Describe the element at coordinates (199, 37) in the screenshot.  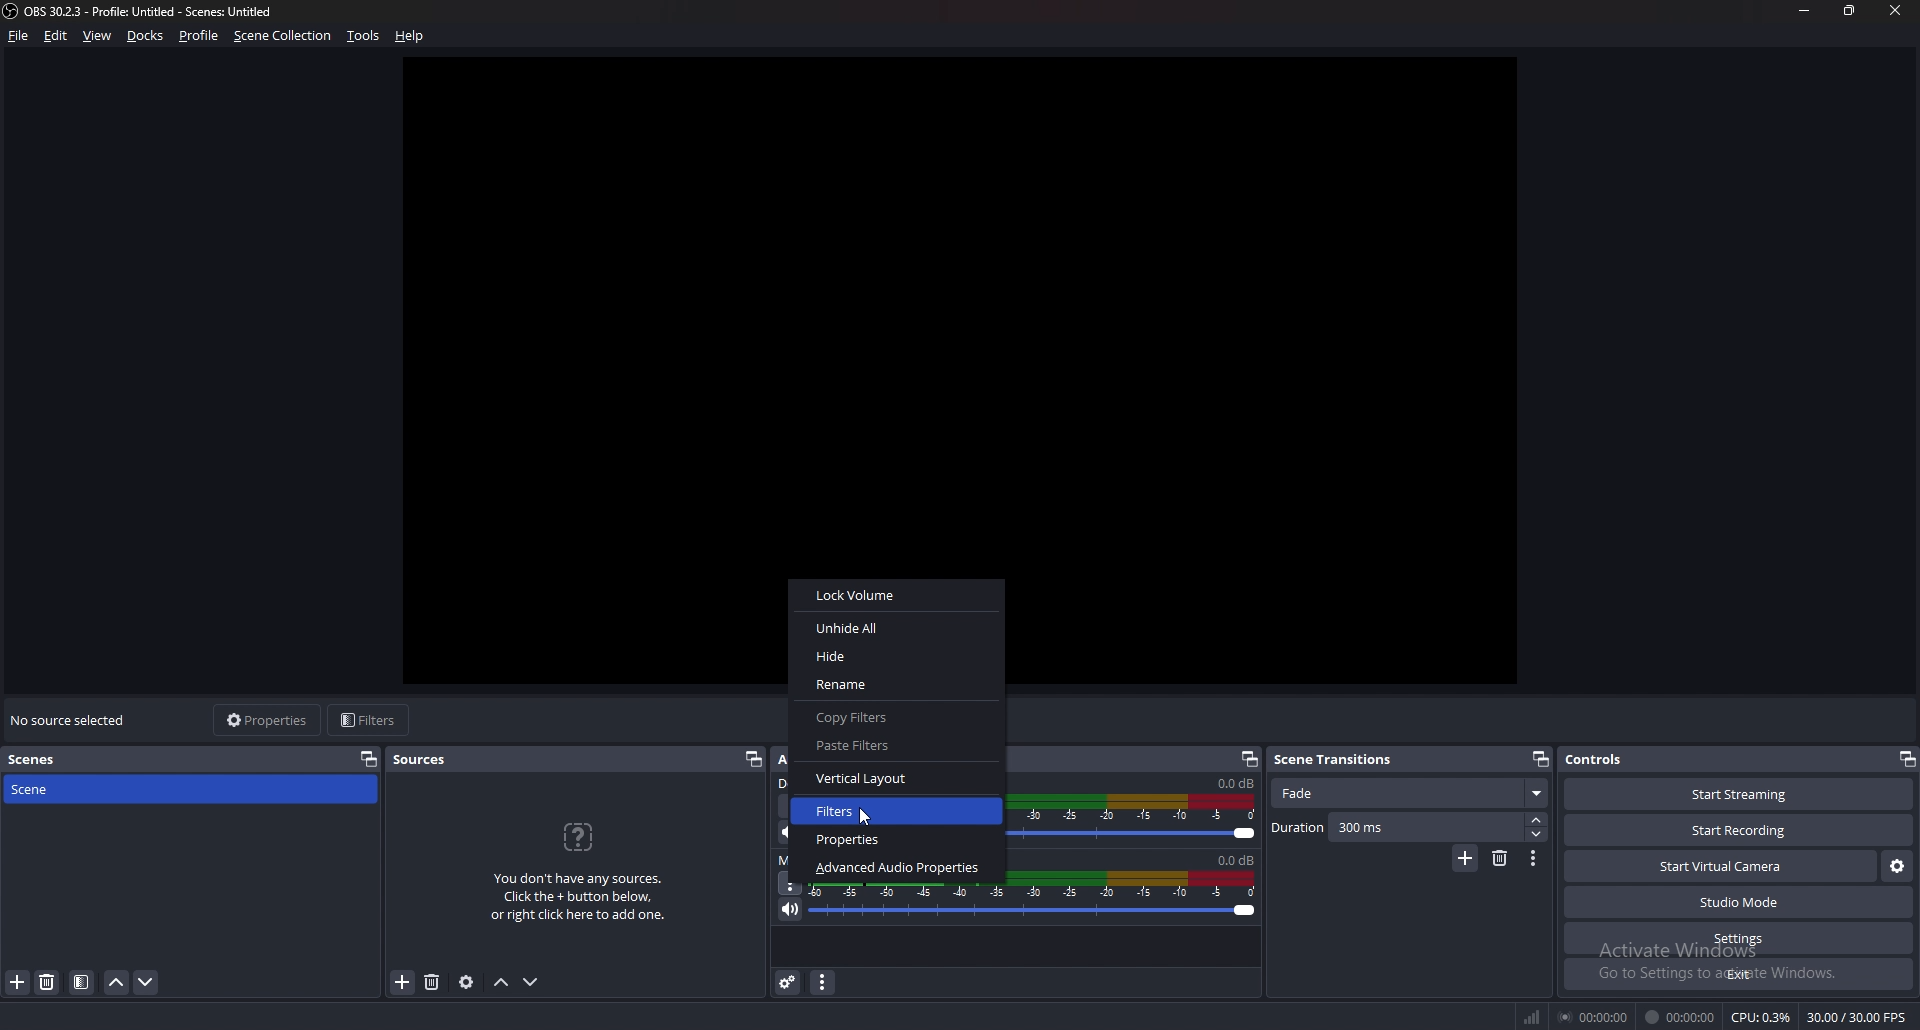
I see `profile` at that location.